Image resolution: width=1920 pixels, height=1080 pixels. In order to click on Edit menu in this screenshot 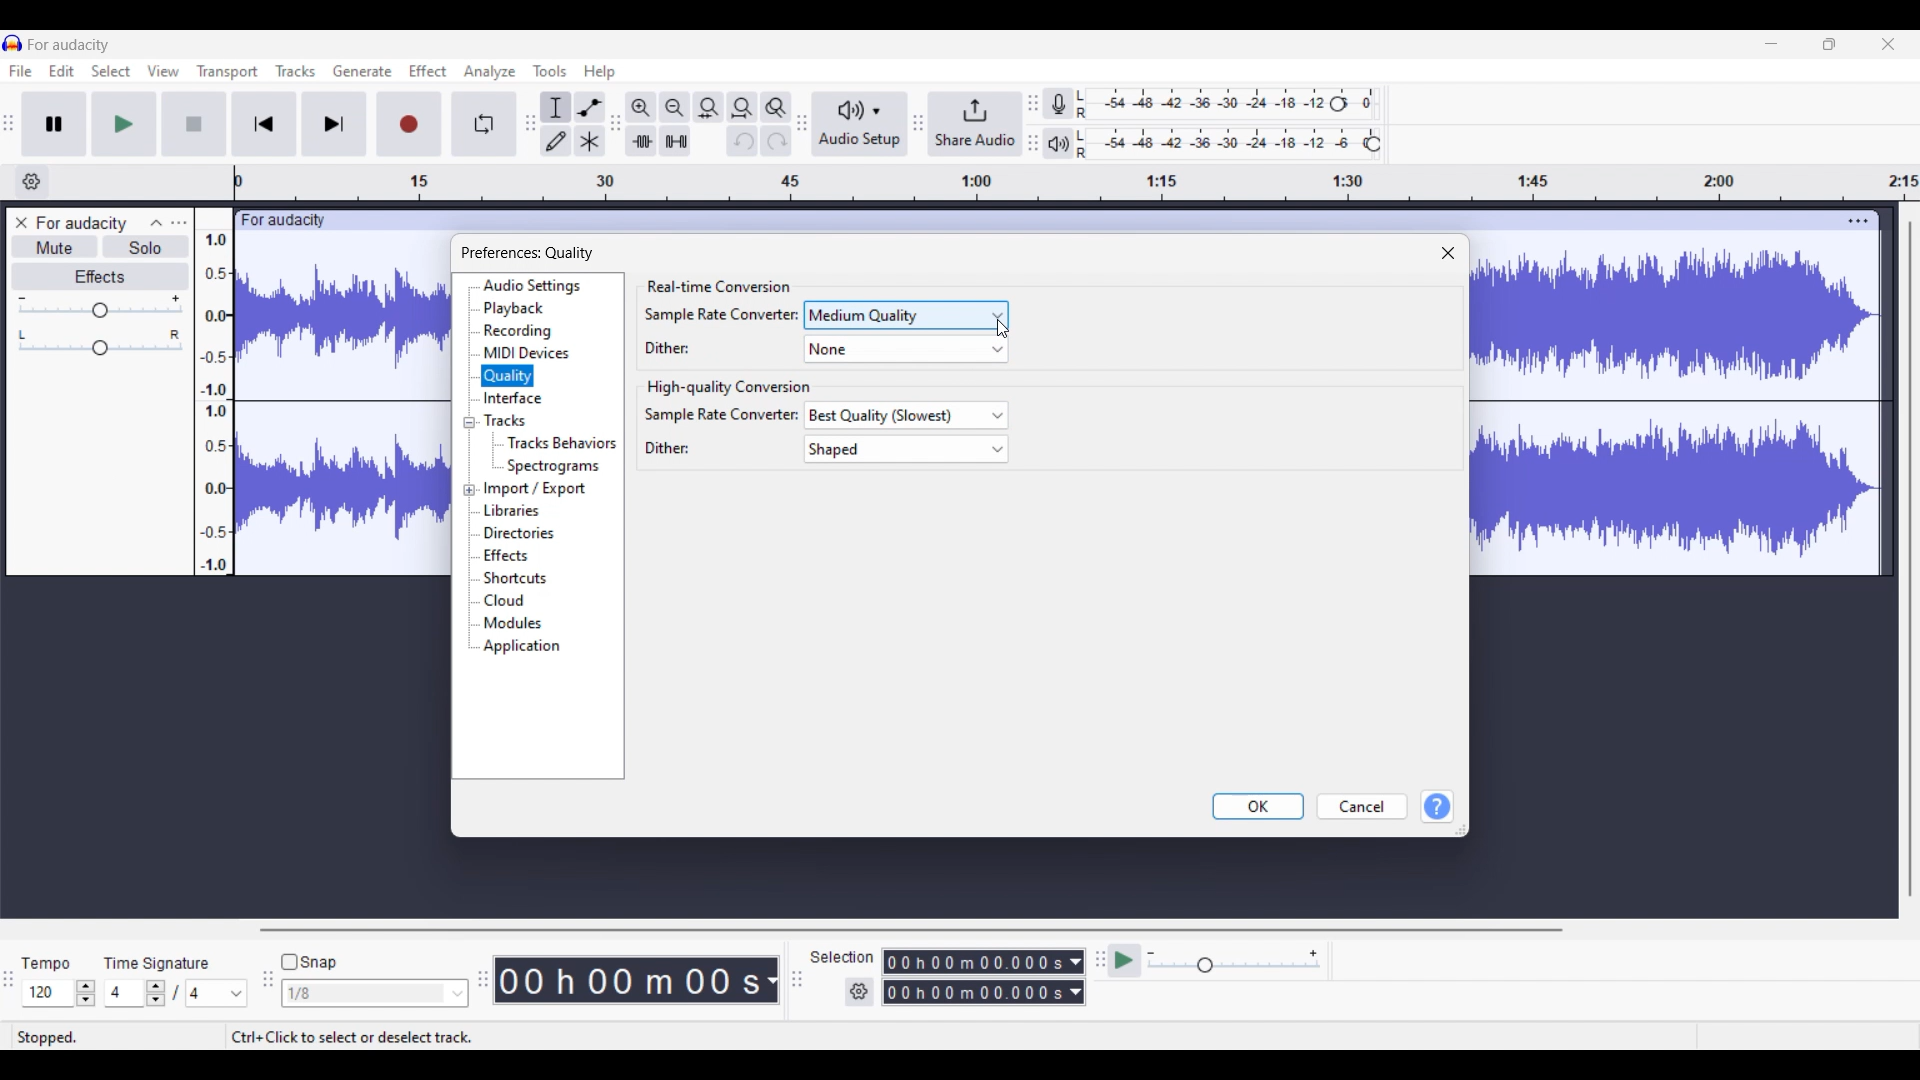, I will do `click(61, 70)`.